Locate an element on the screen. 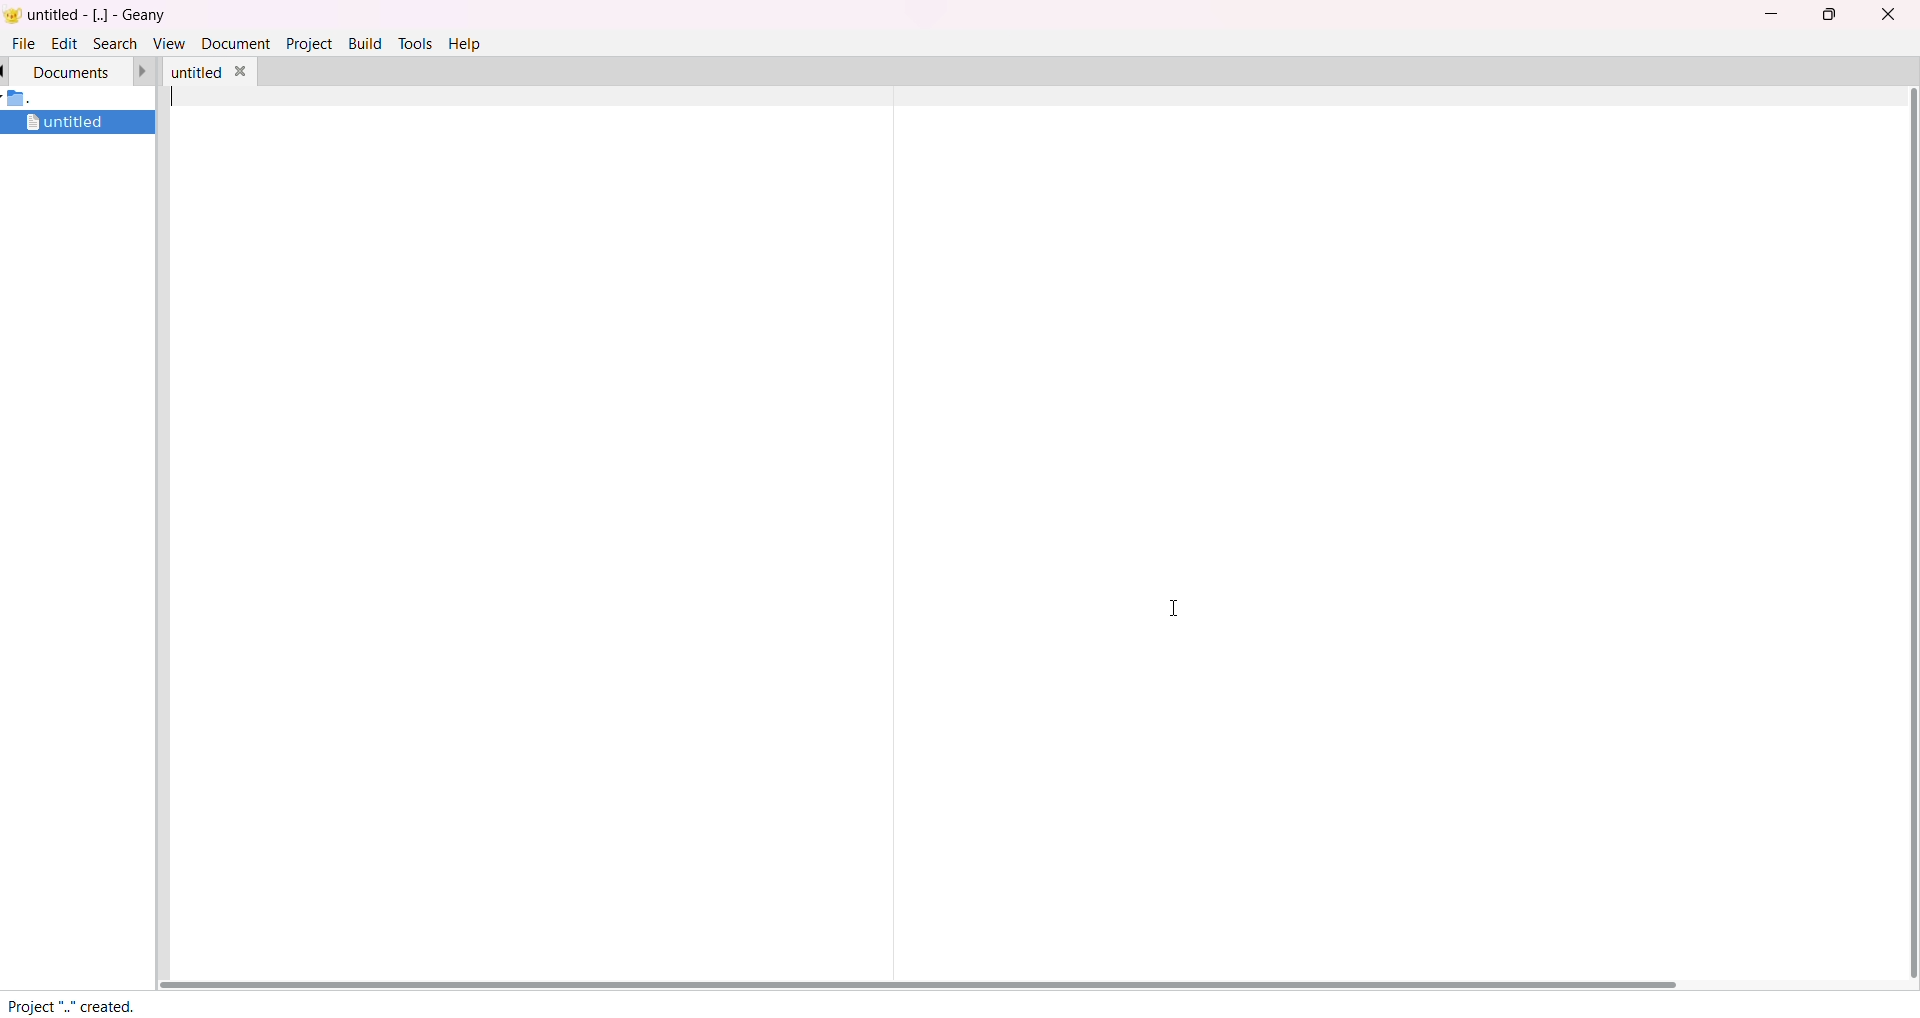  scroll bar is located at coordinates (934, 980).